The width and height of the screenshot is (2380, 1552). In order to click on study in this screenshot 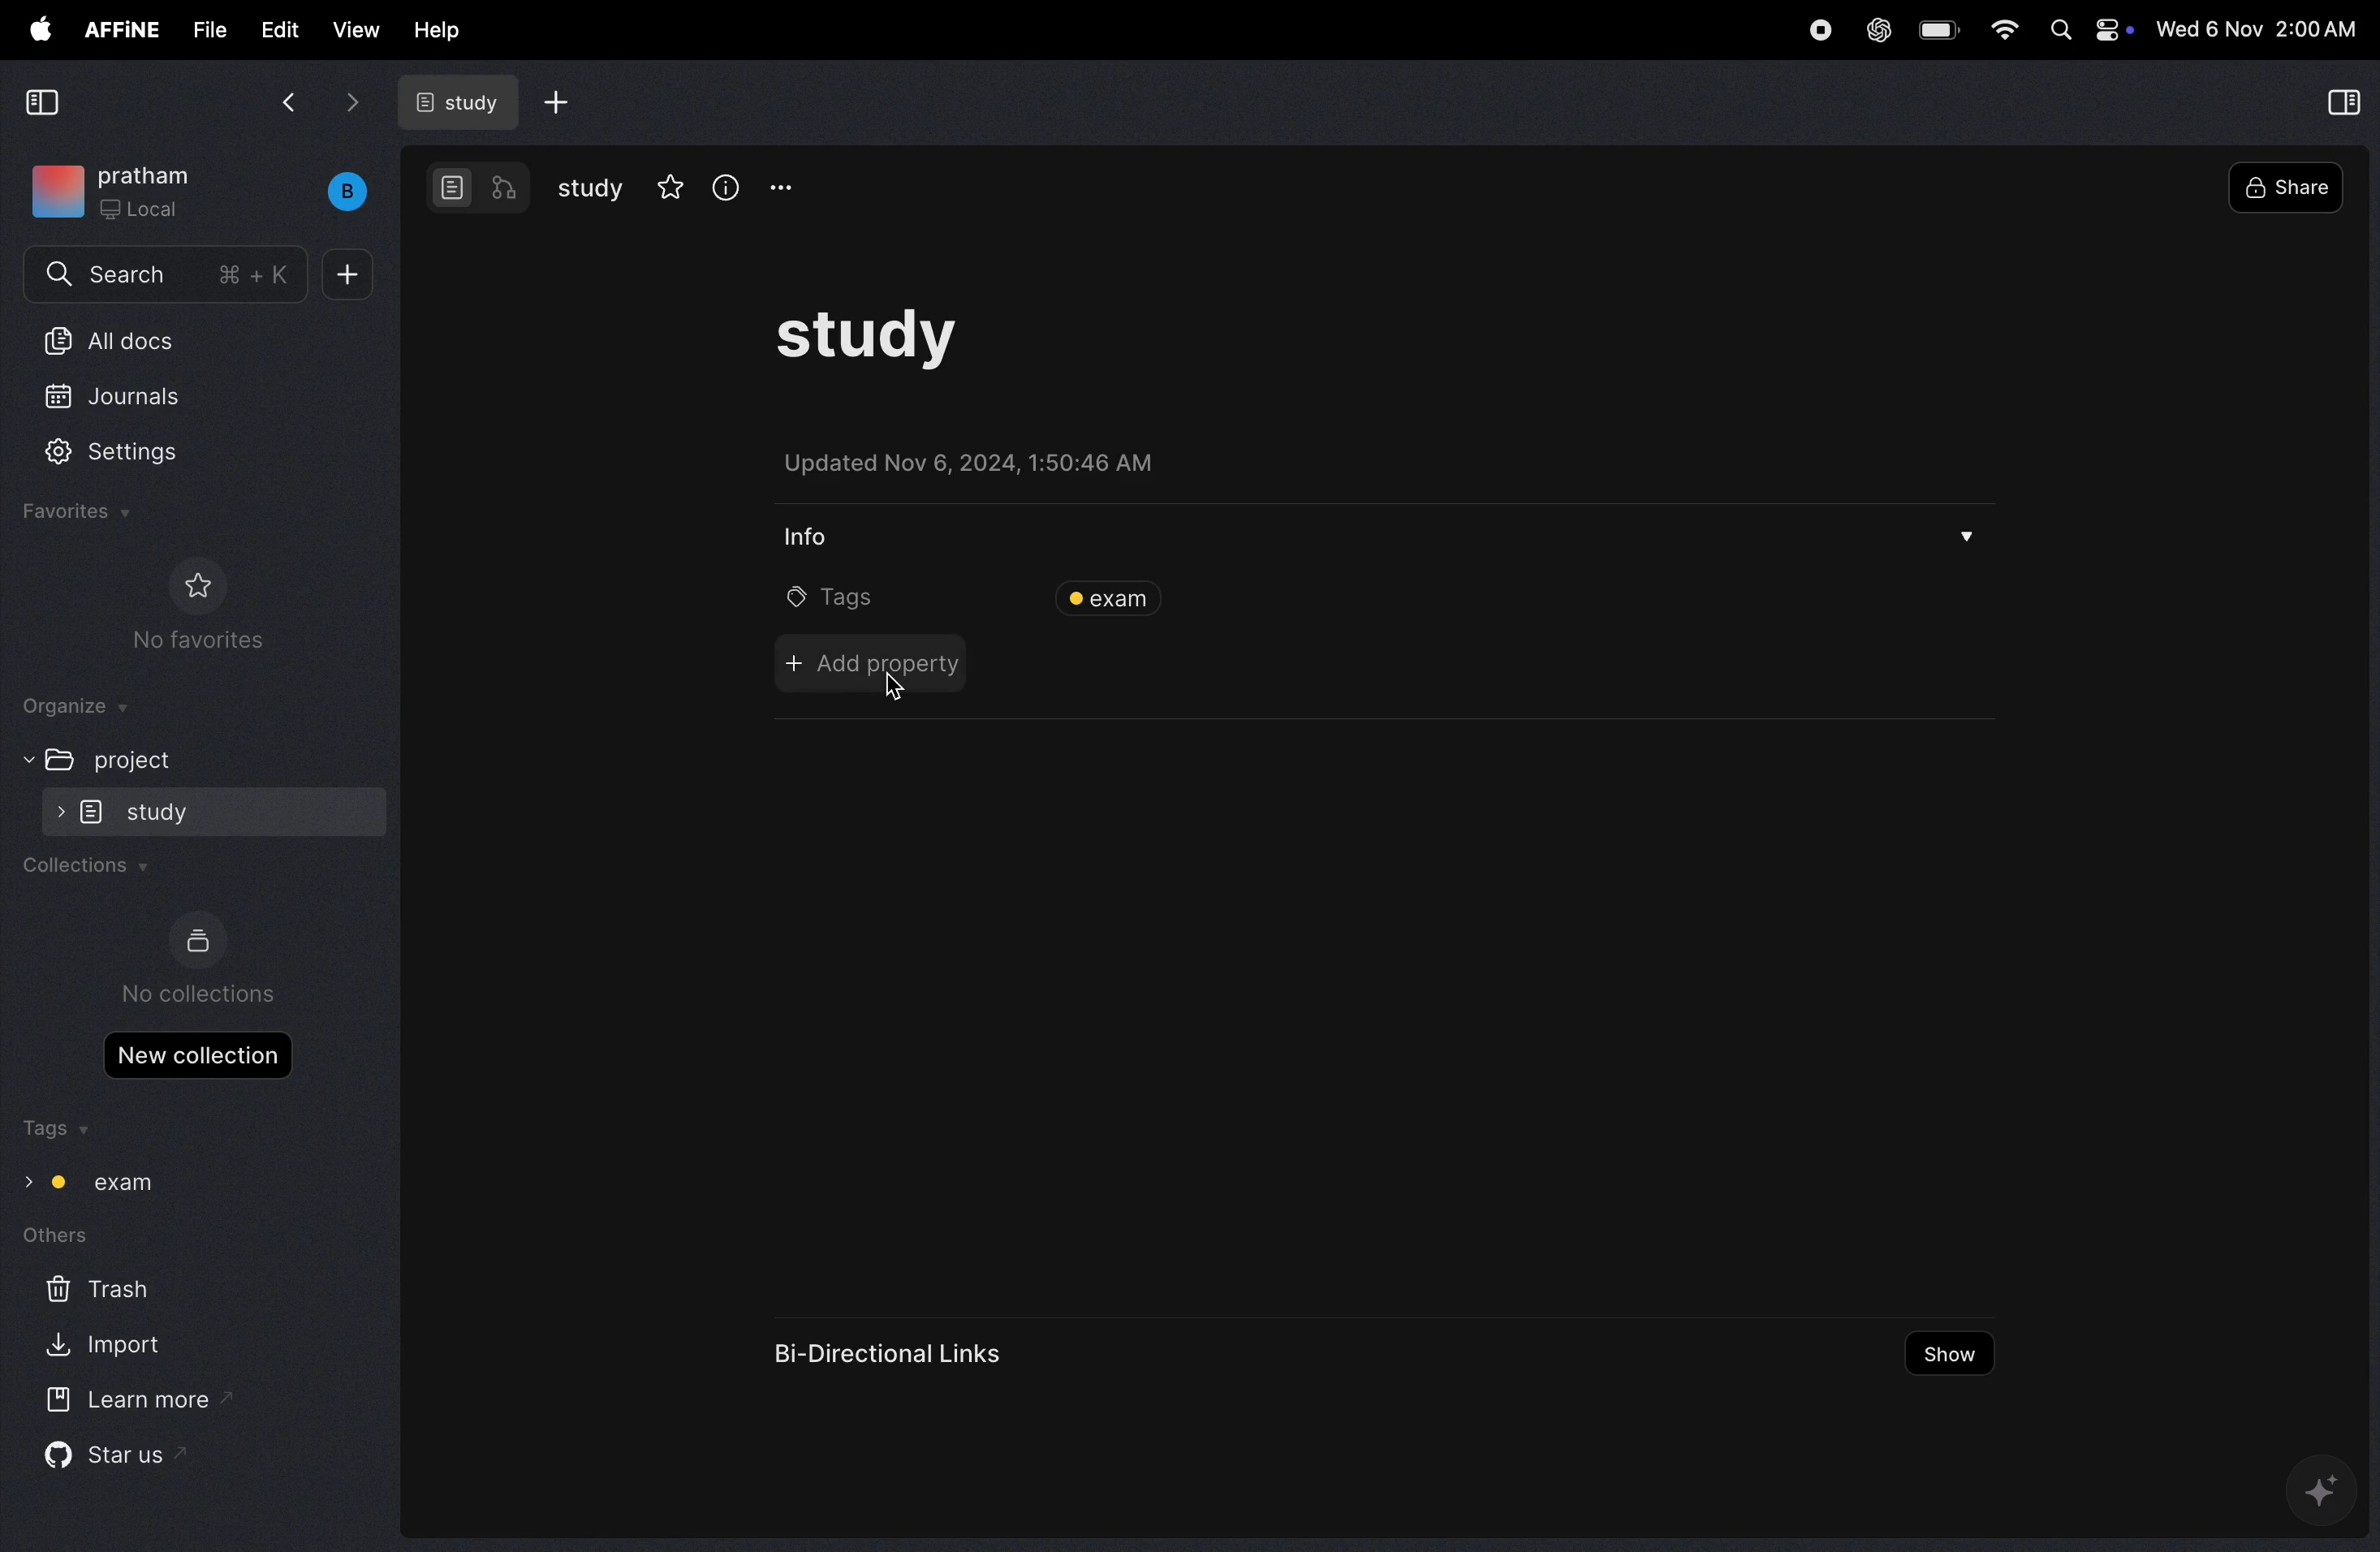, I will do `click(213, 810)`.